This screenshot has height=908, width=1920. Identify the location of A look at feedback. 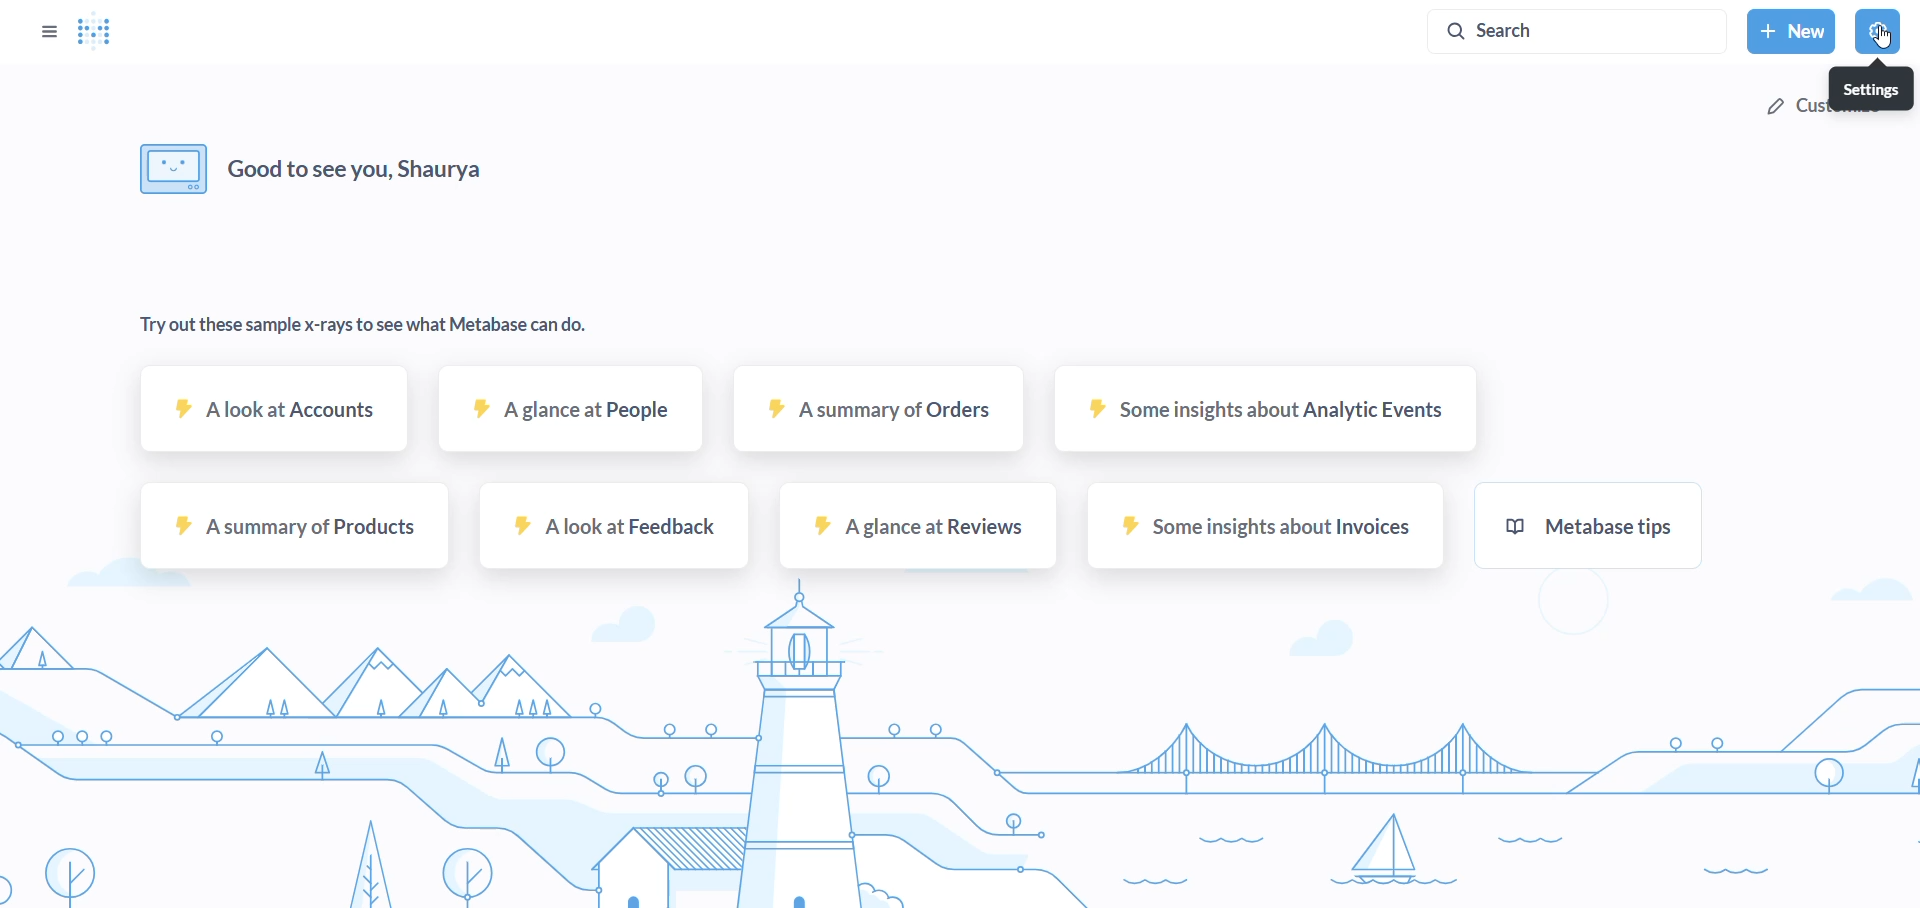
(608, 534).